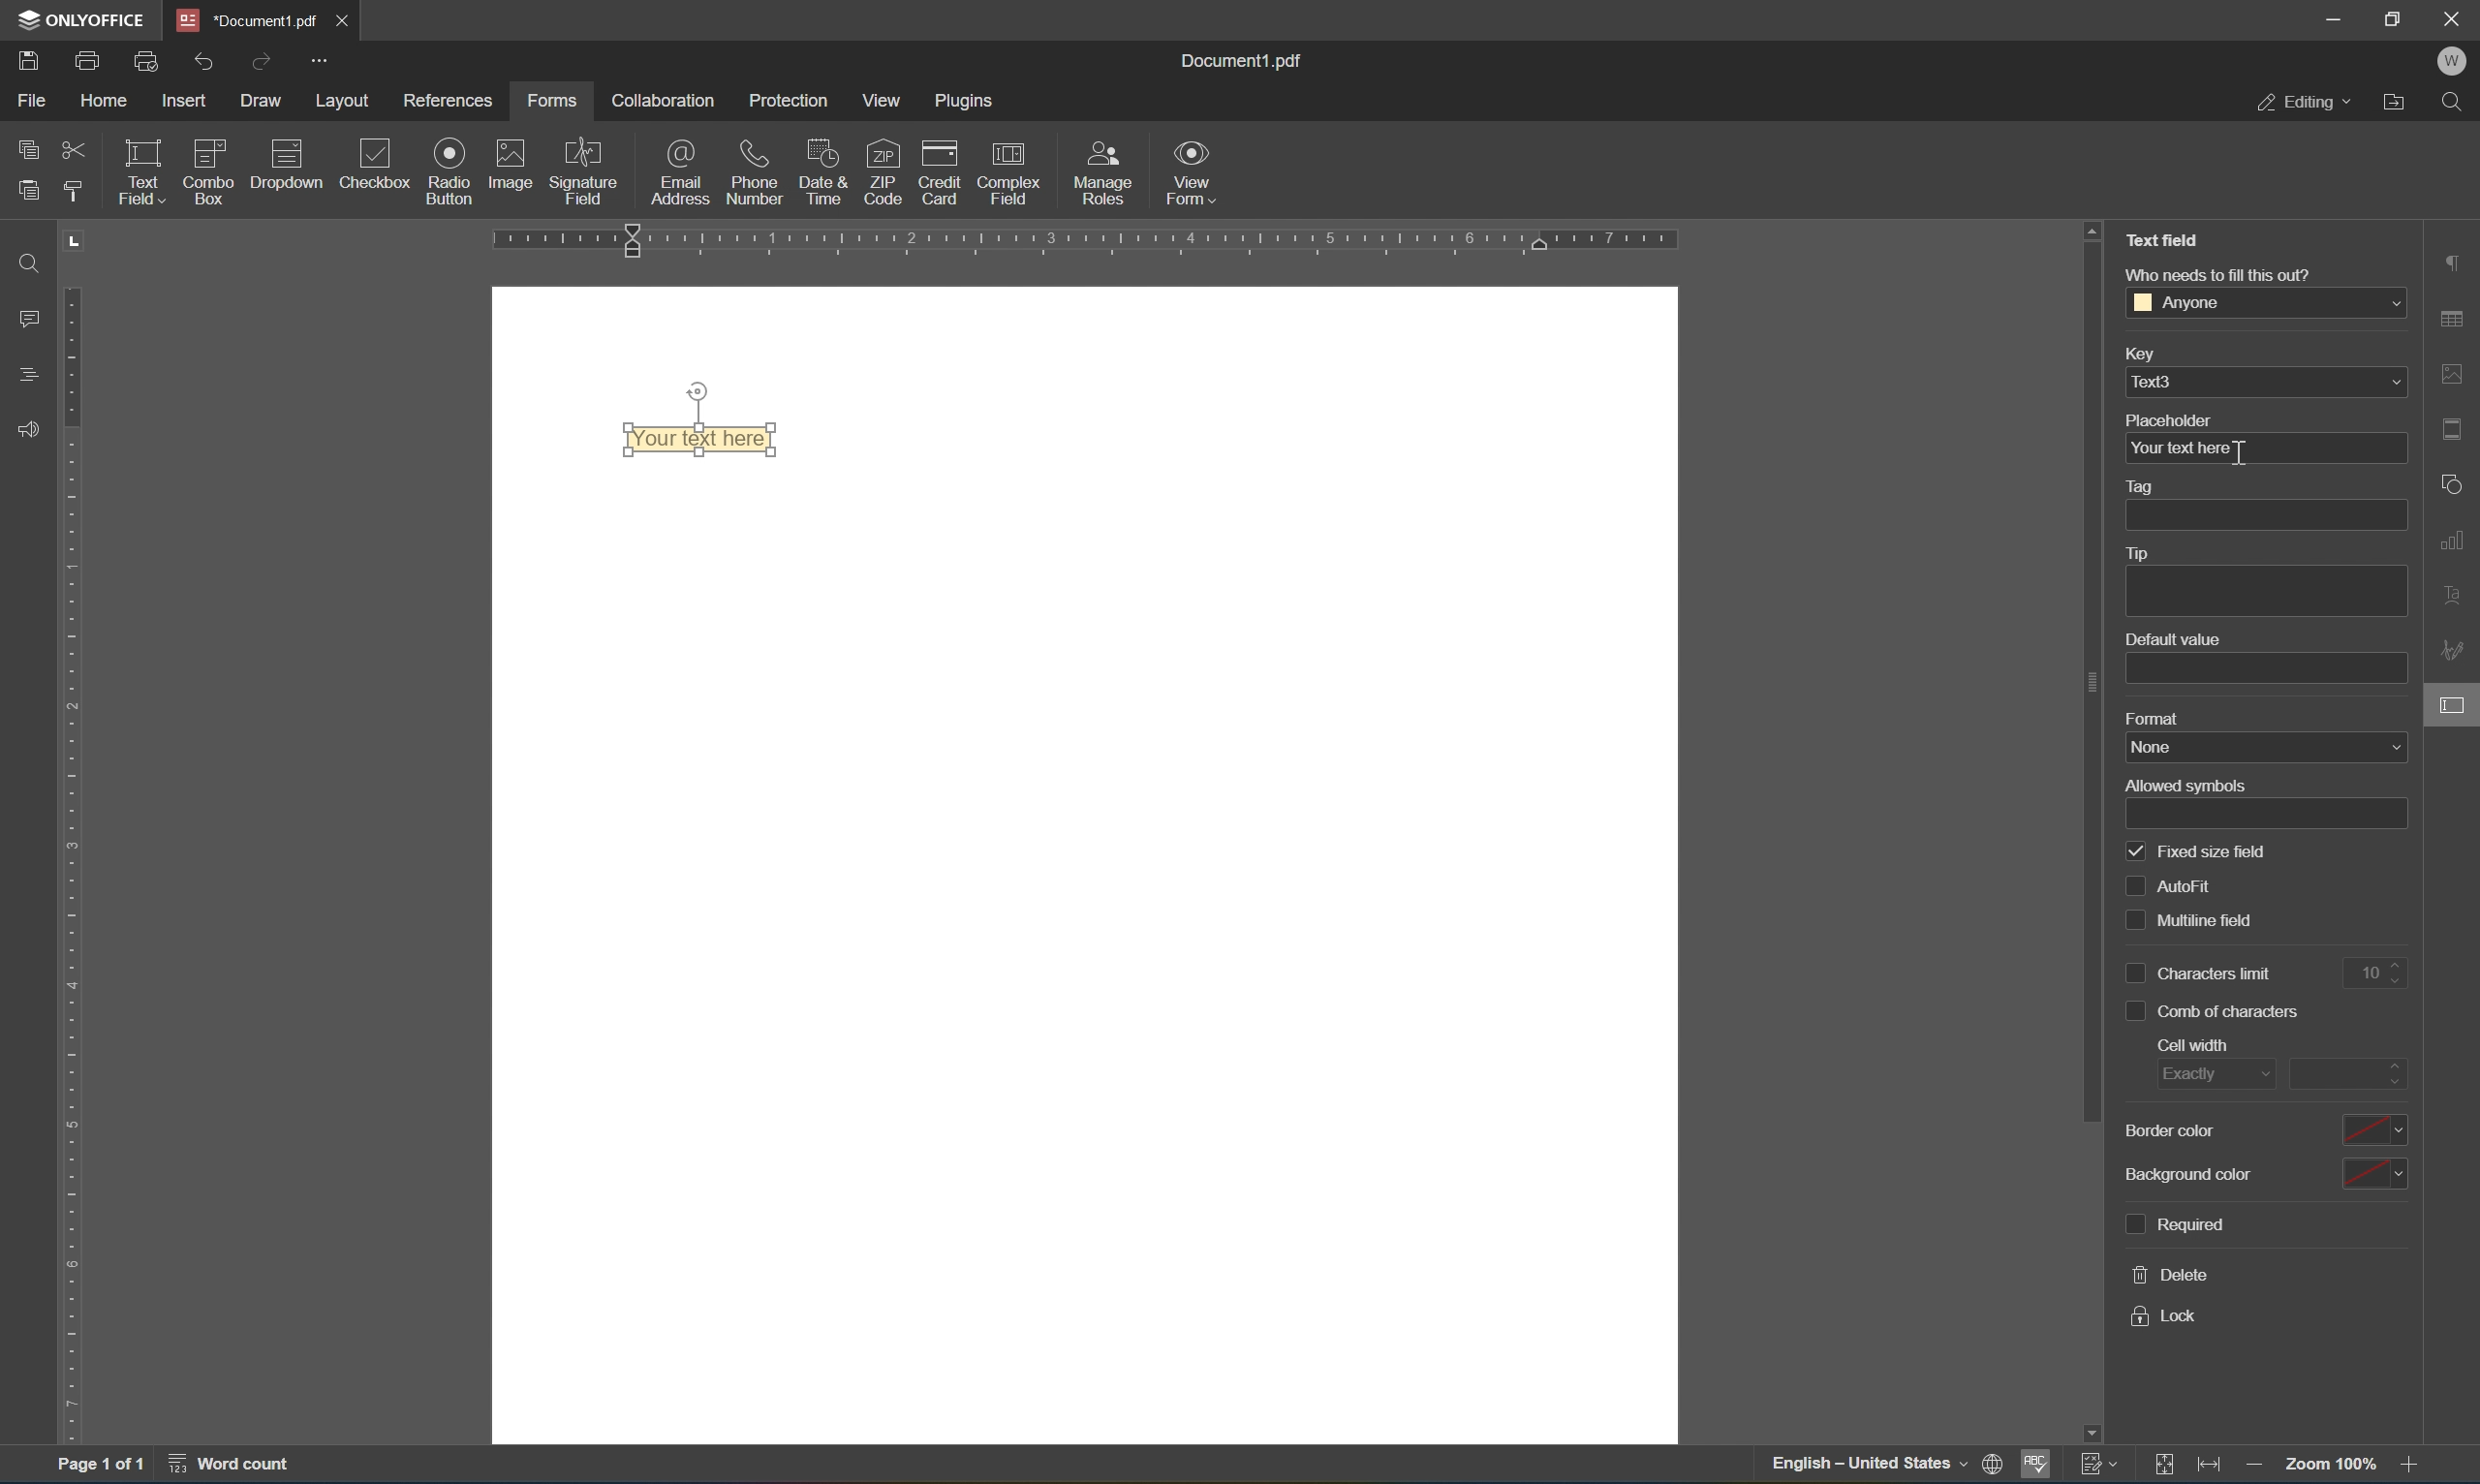 This screenshot has height=1484, width=2480. What do you see at coordinates (2458, 427) in the screenshot?
I see `header and footer settings` at bounding box center [2458, 427].